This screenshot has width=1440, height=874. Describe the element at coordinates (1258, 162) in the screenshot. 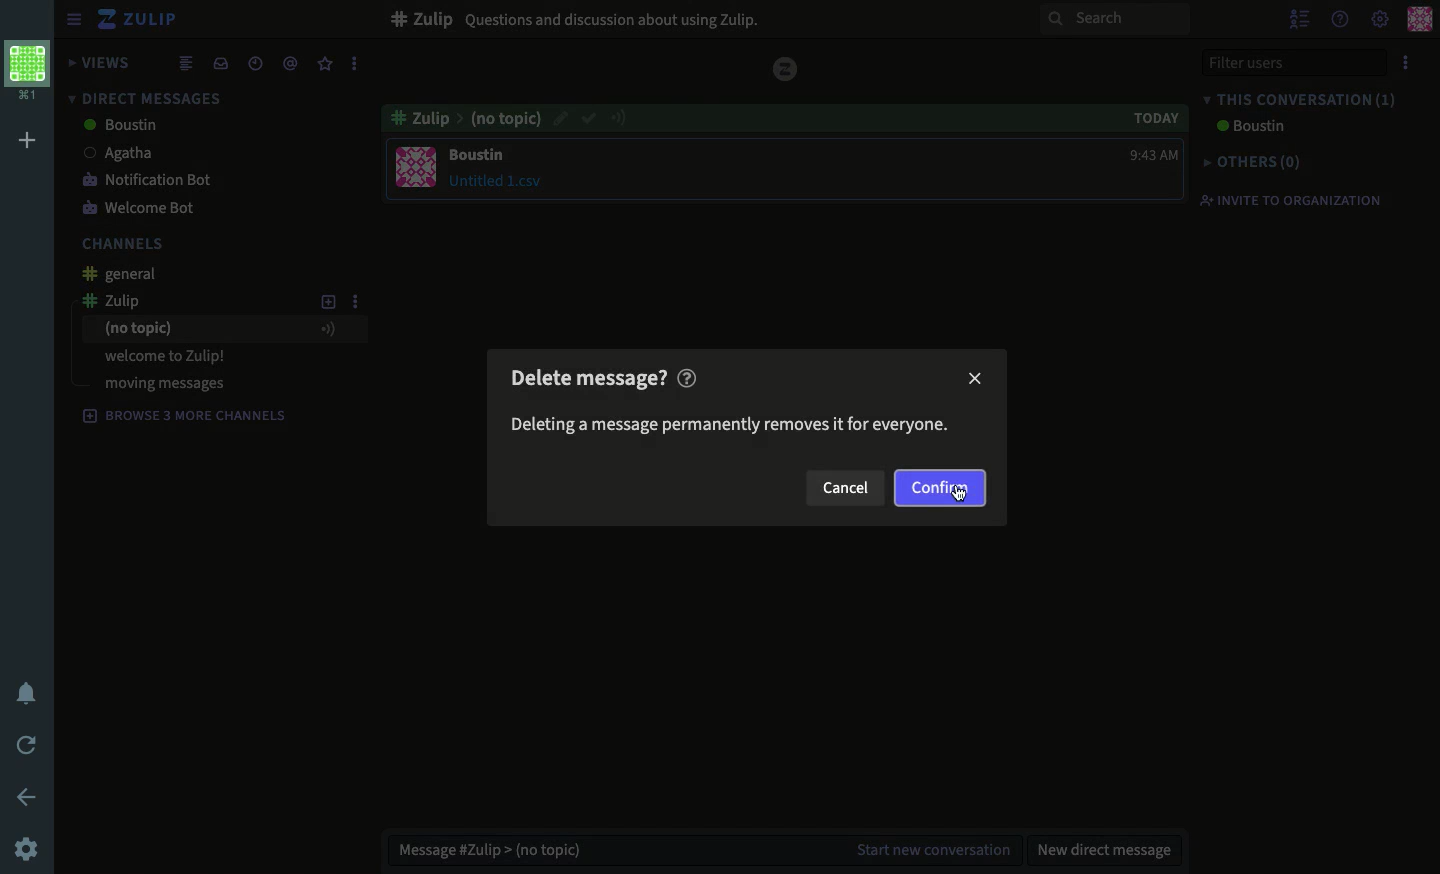

I see `Others` at that location.